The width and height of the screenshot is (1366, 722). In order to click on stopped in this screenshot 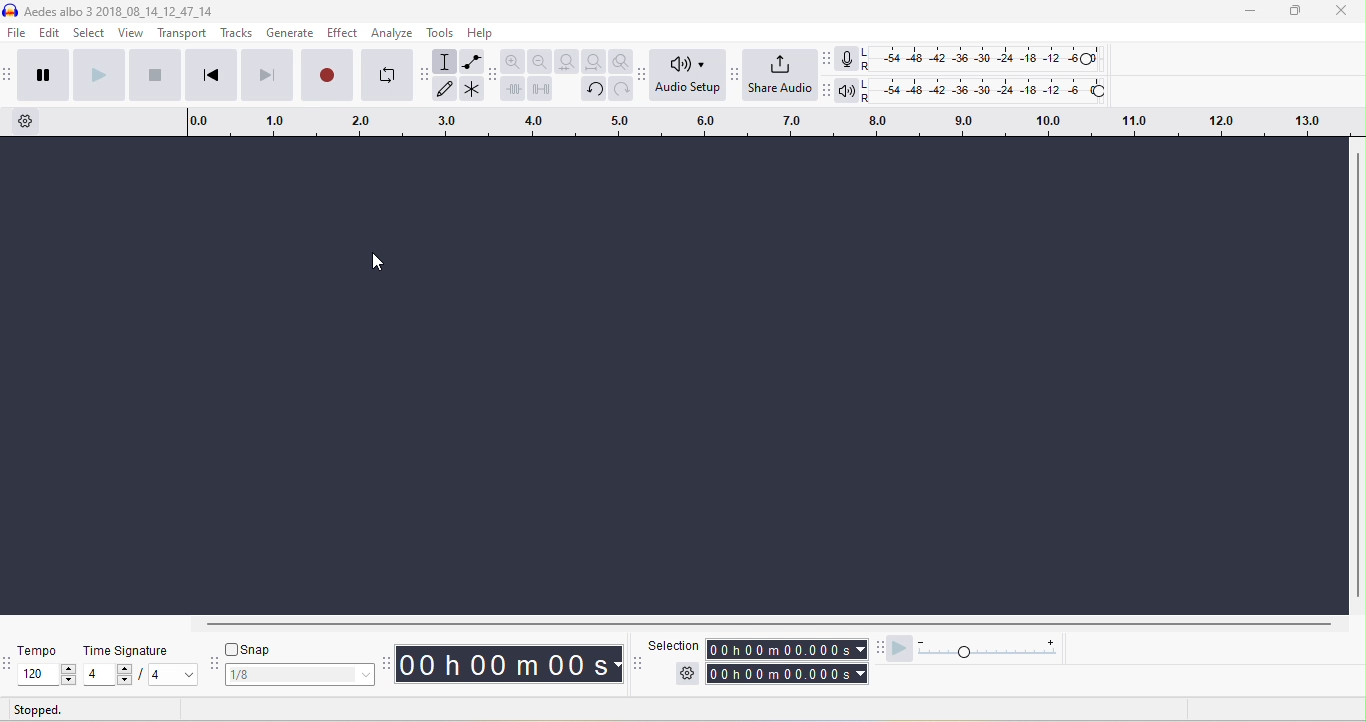, I will do `click(39, 711)`.